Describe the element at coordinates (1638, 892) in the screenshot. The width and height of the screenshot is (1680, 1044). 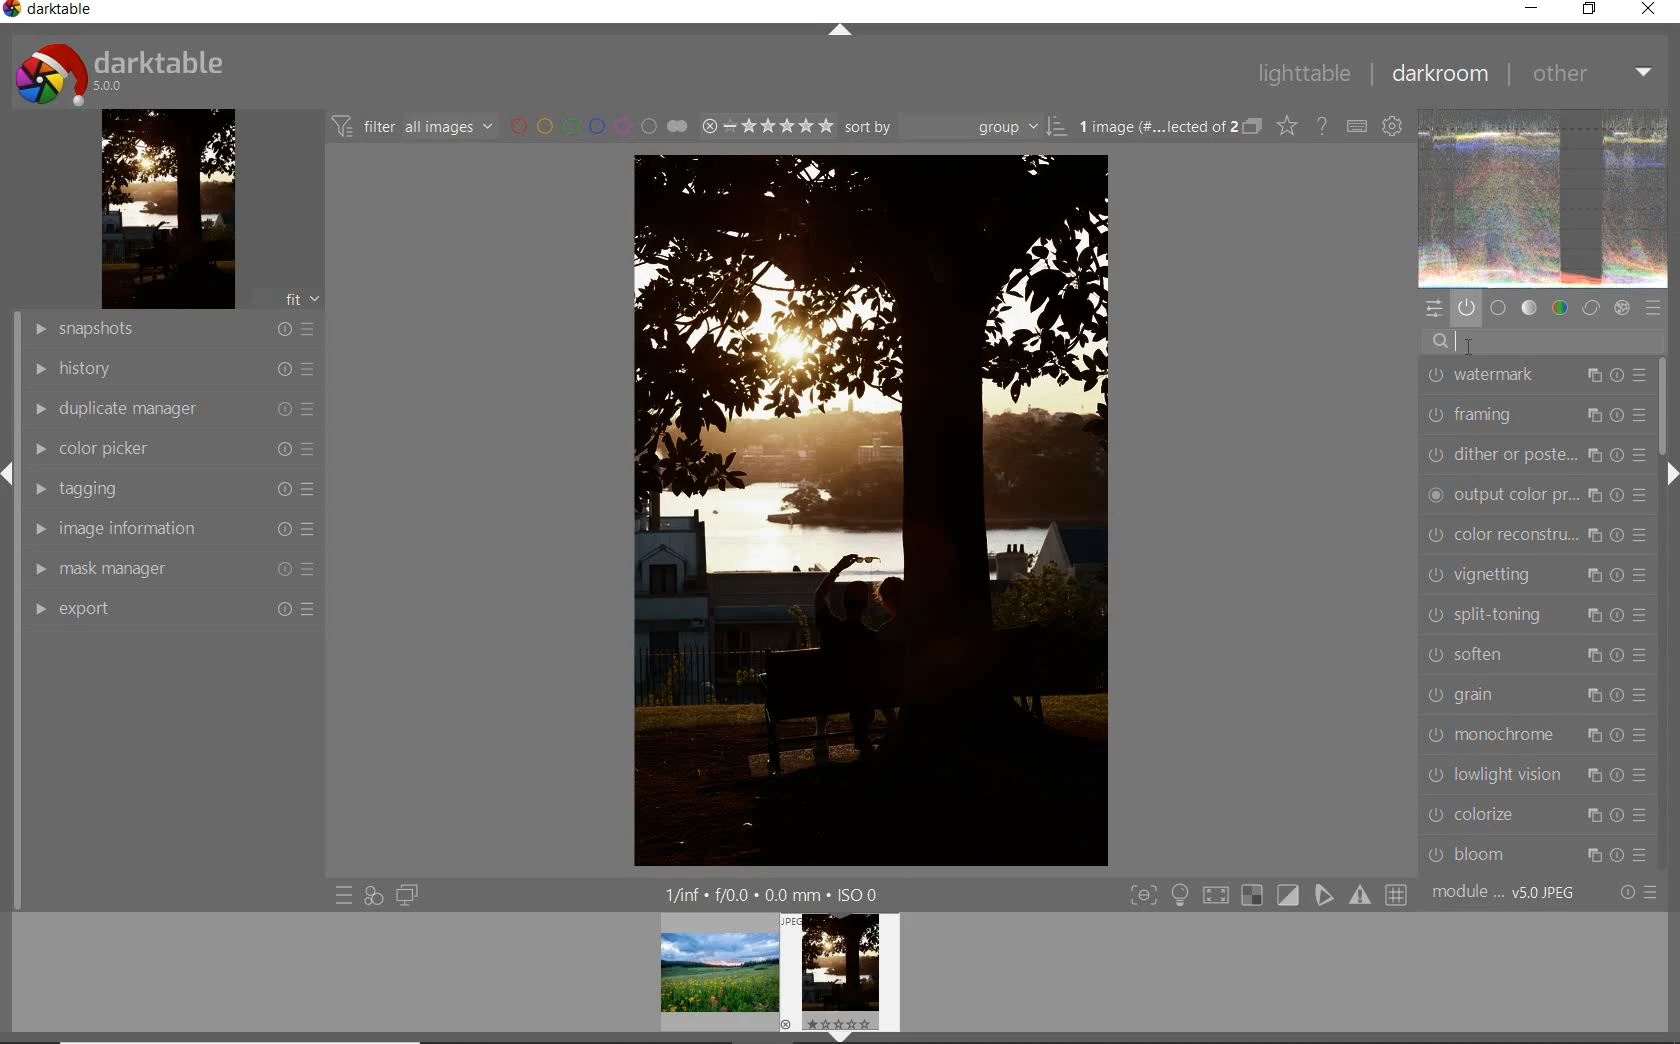
I see `reset or presets & preferences` at that location.